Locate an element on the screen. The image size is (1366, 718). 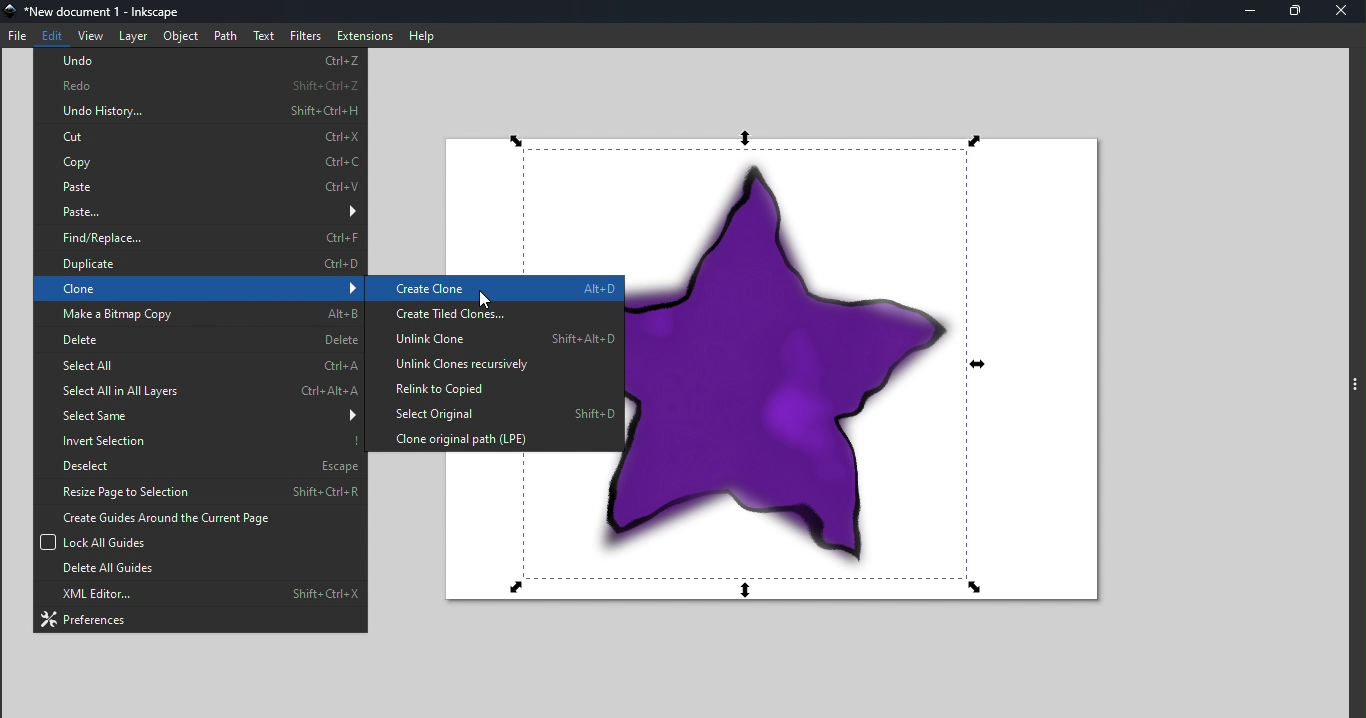
undo is located at coordinates (202, 60).